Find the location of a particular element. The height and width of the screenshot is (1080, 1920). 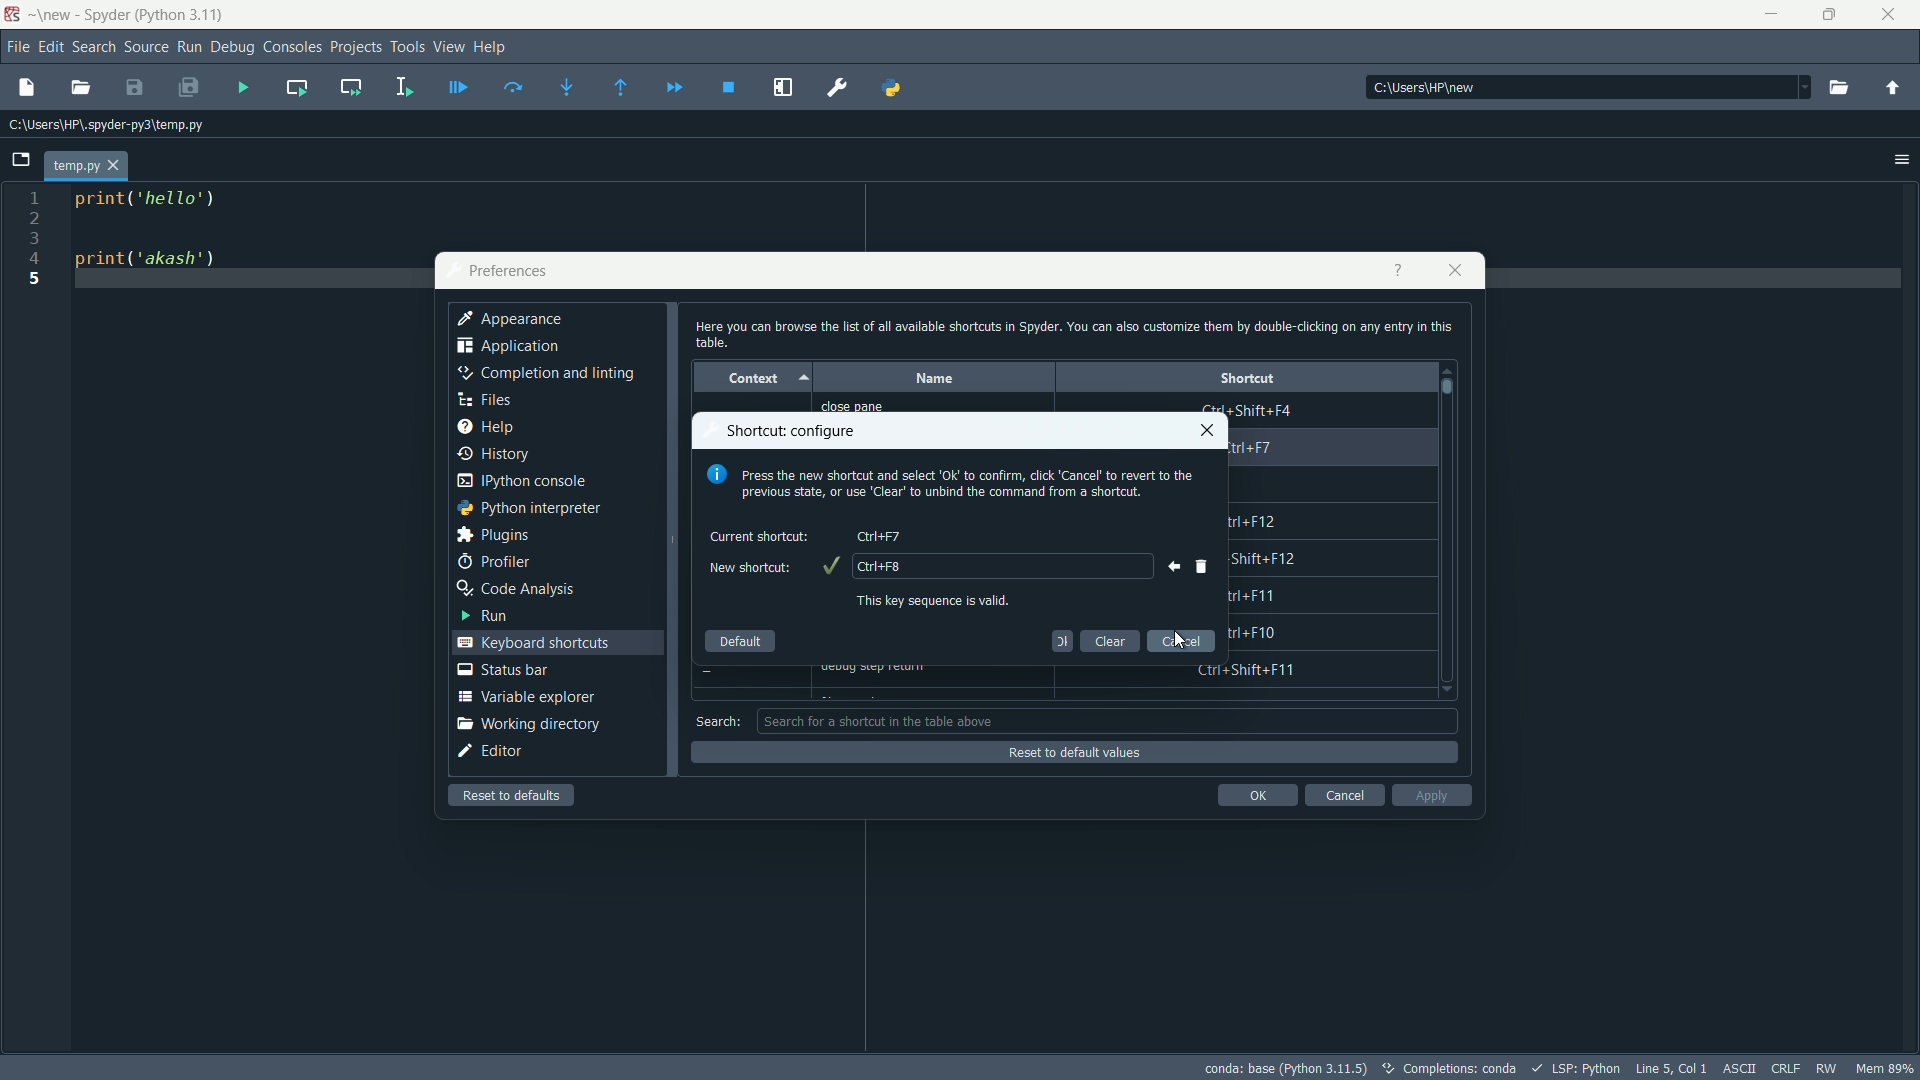

projects menu is located at coordinates (356, 47).